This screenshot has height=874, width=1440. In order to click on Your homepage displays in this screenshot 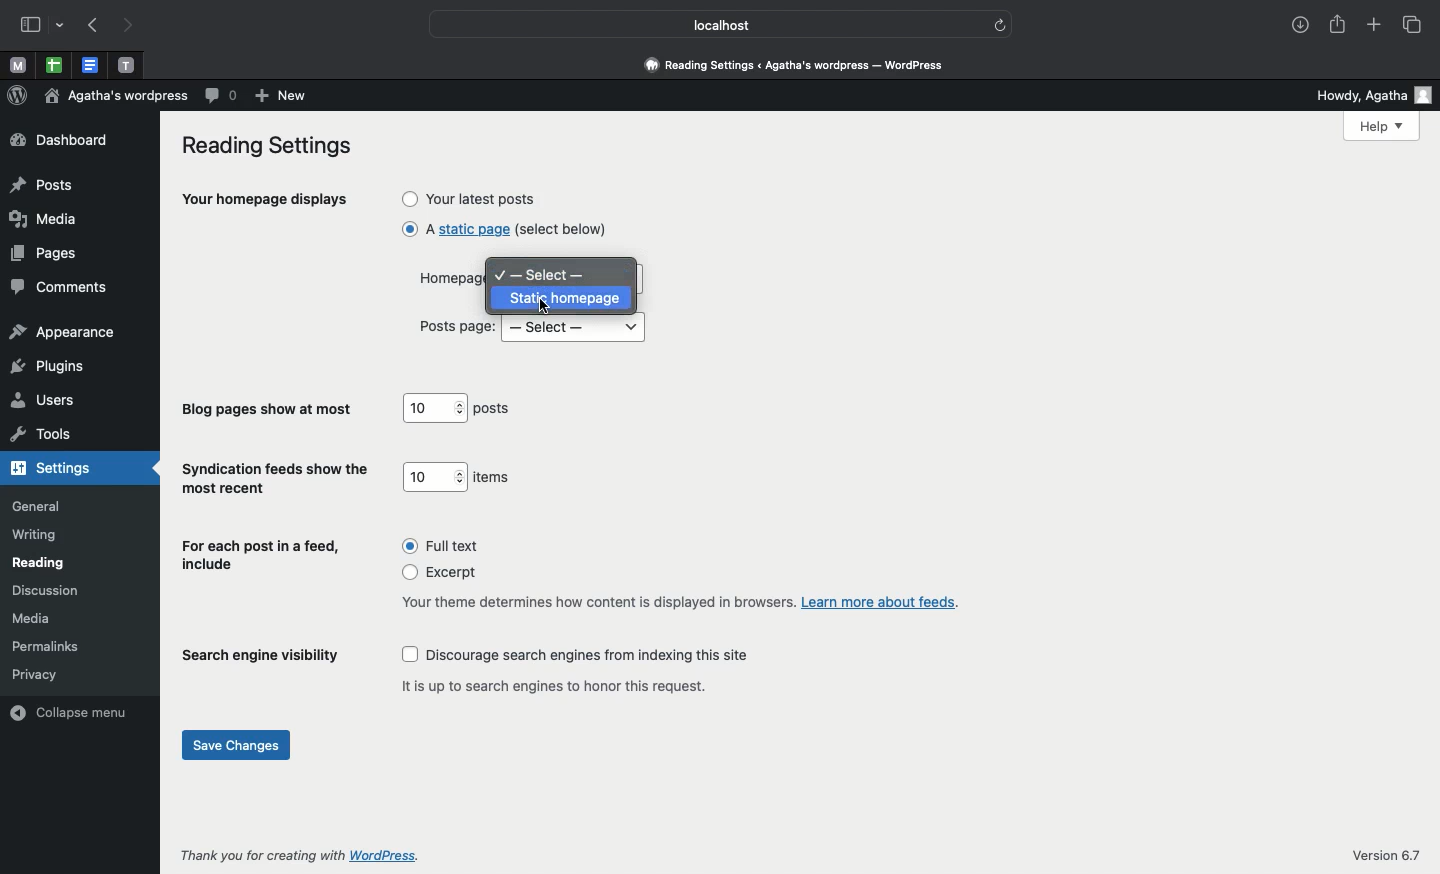, I will do `click(266, 202)`.